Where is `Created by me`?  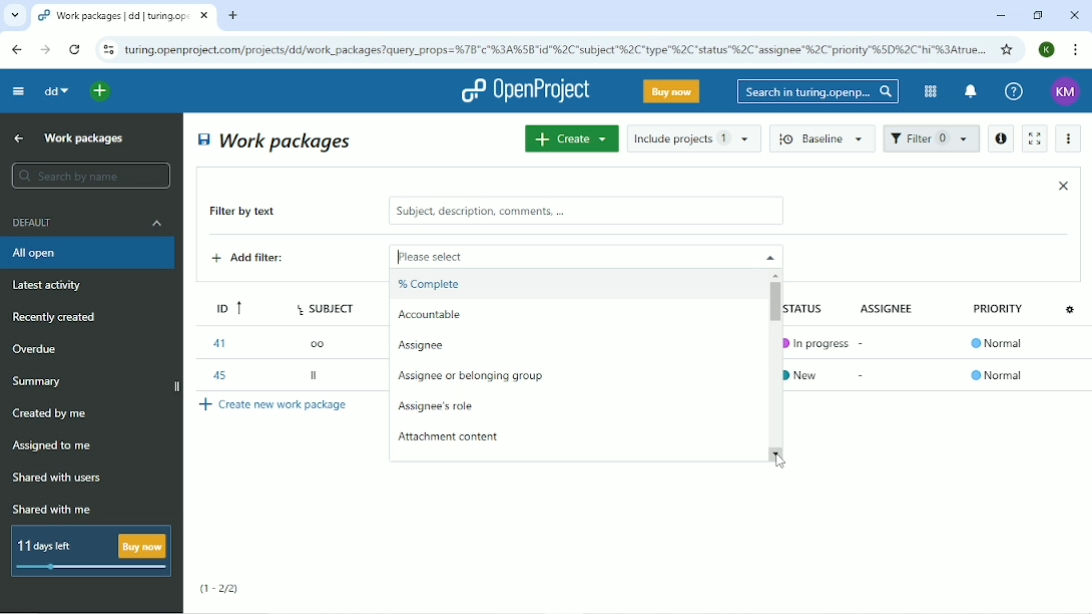
Created by me is located at coordinates (53, 414).